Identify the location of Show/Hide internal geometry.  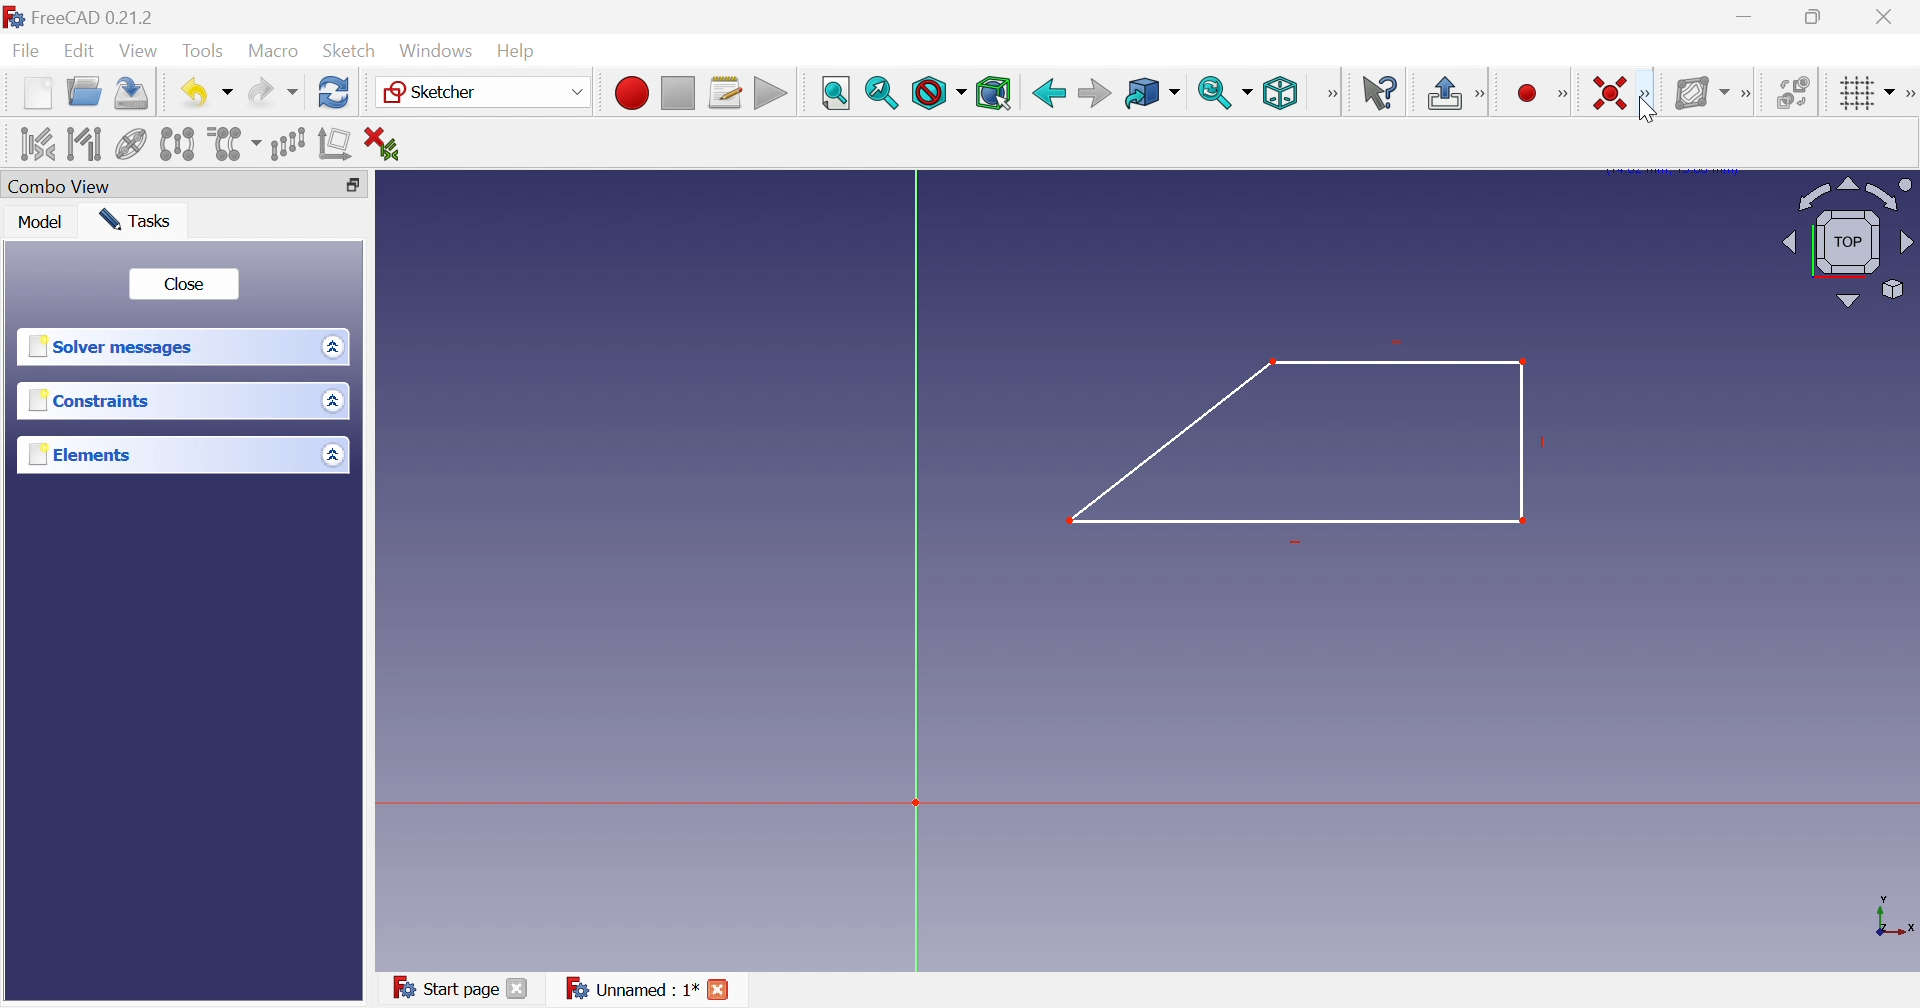
(130, 144).